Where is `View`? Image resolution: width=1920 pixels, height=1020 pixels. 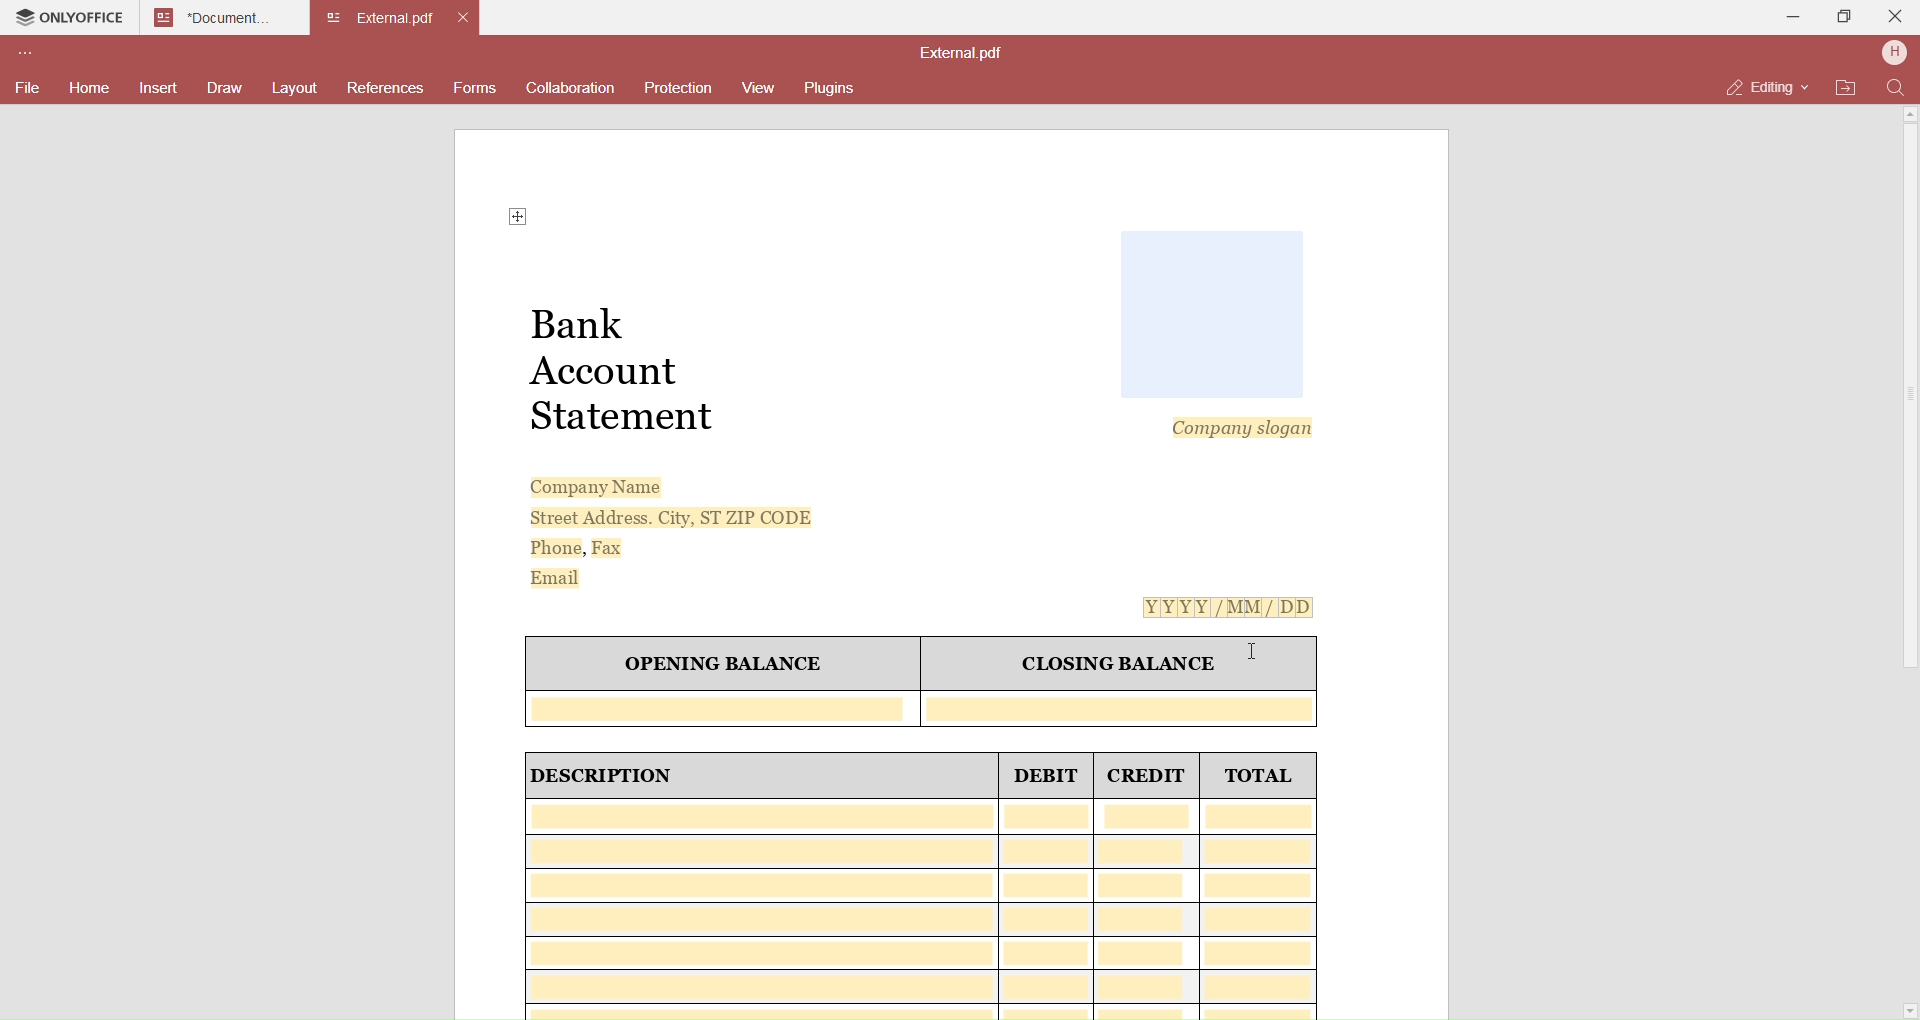 View is located at coordinates (756, 88).